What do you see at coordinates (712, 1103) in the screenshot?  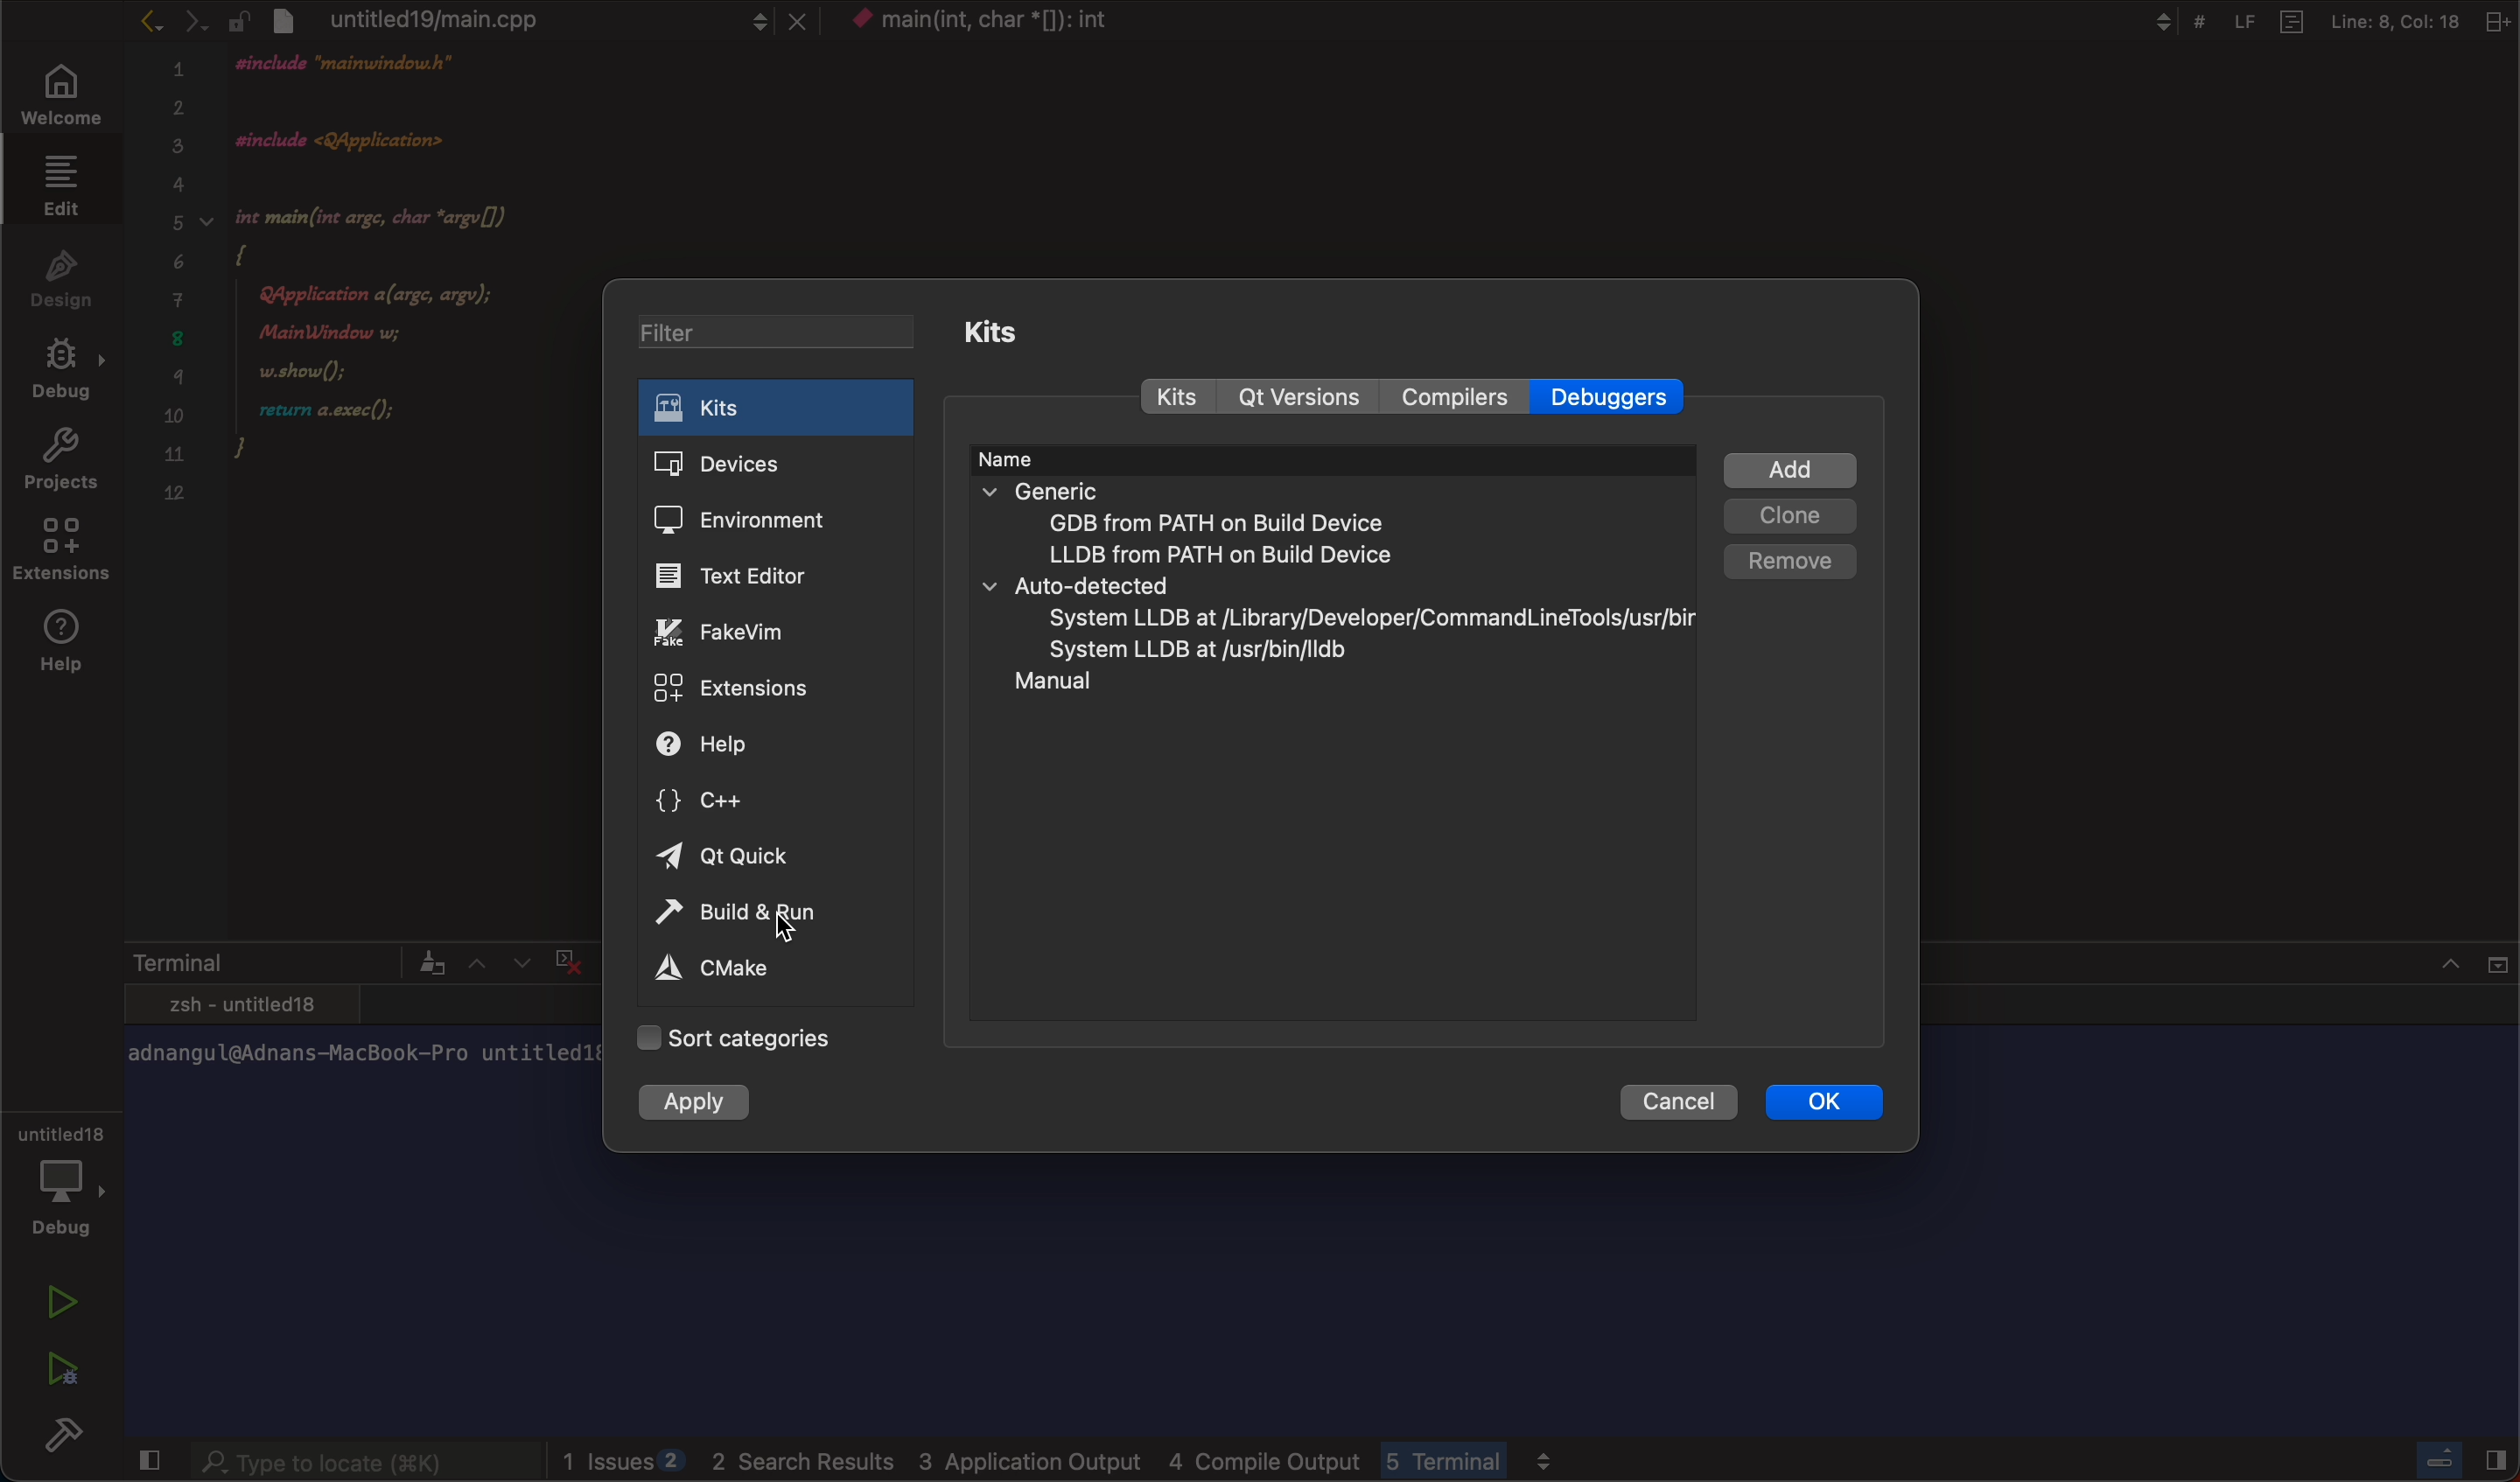 I see `apply` at bounding box center [712, 1103].